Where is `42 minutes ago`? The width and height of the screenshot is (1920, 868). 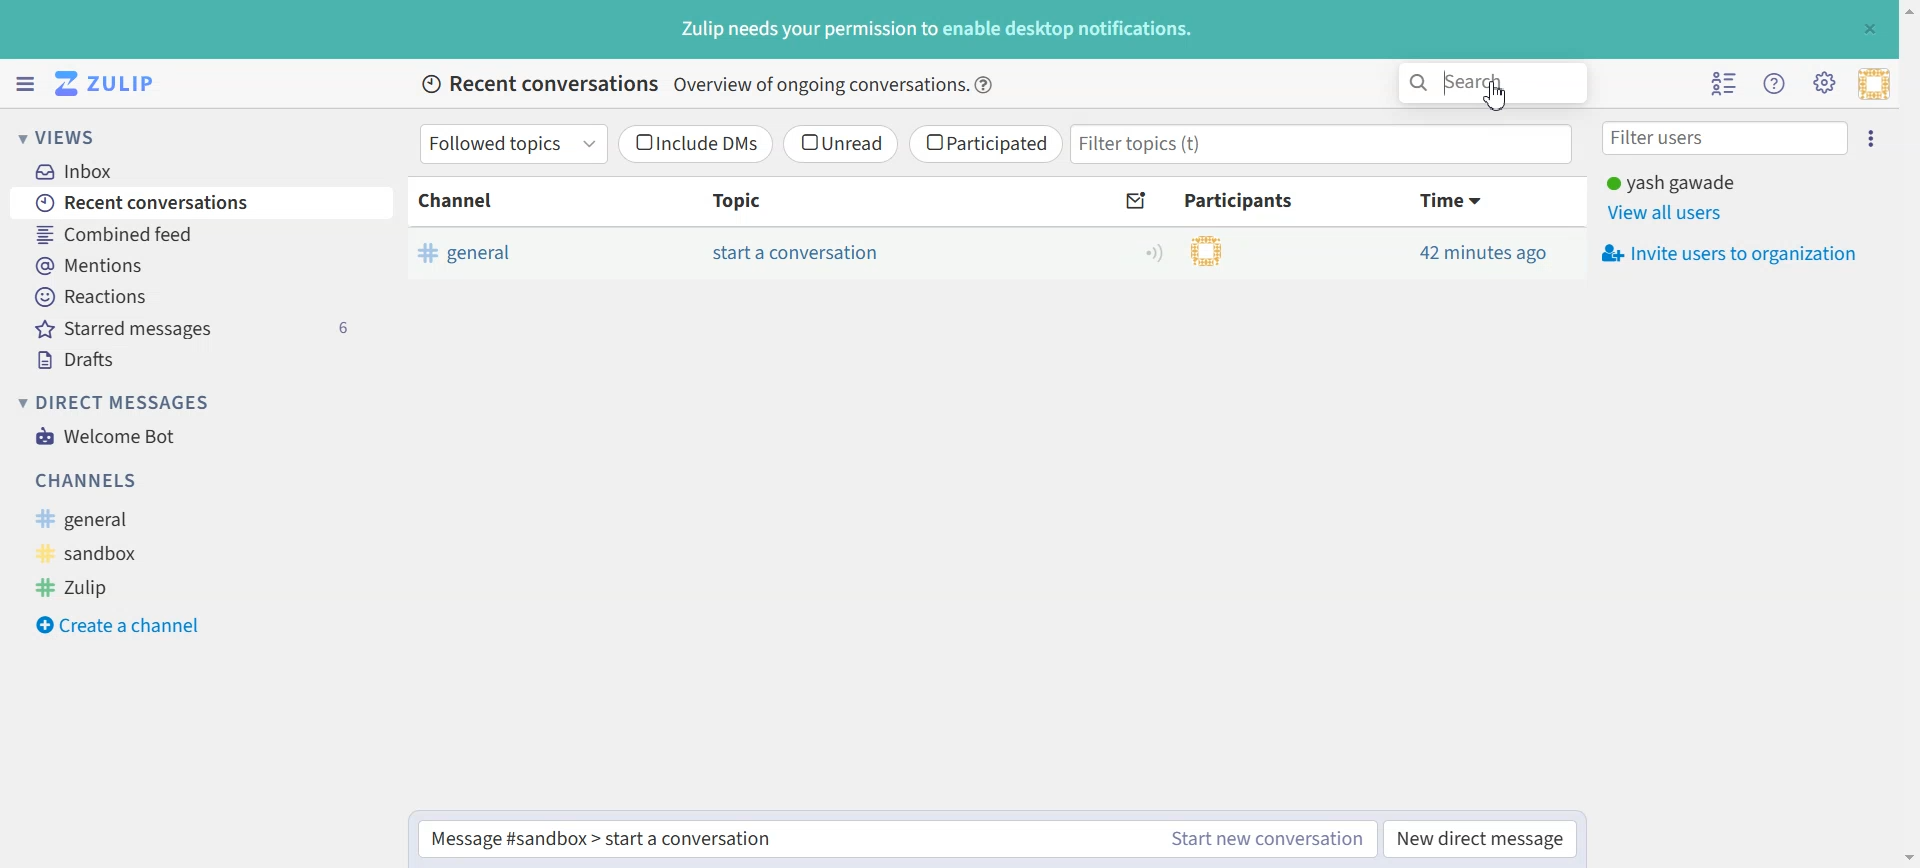
42 minutes ago is located at coordinates (1484, 252).